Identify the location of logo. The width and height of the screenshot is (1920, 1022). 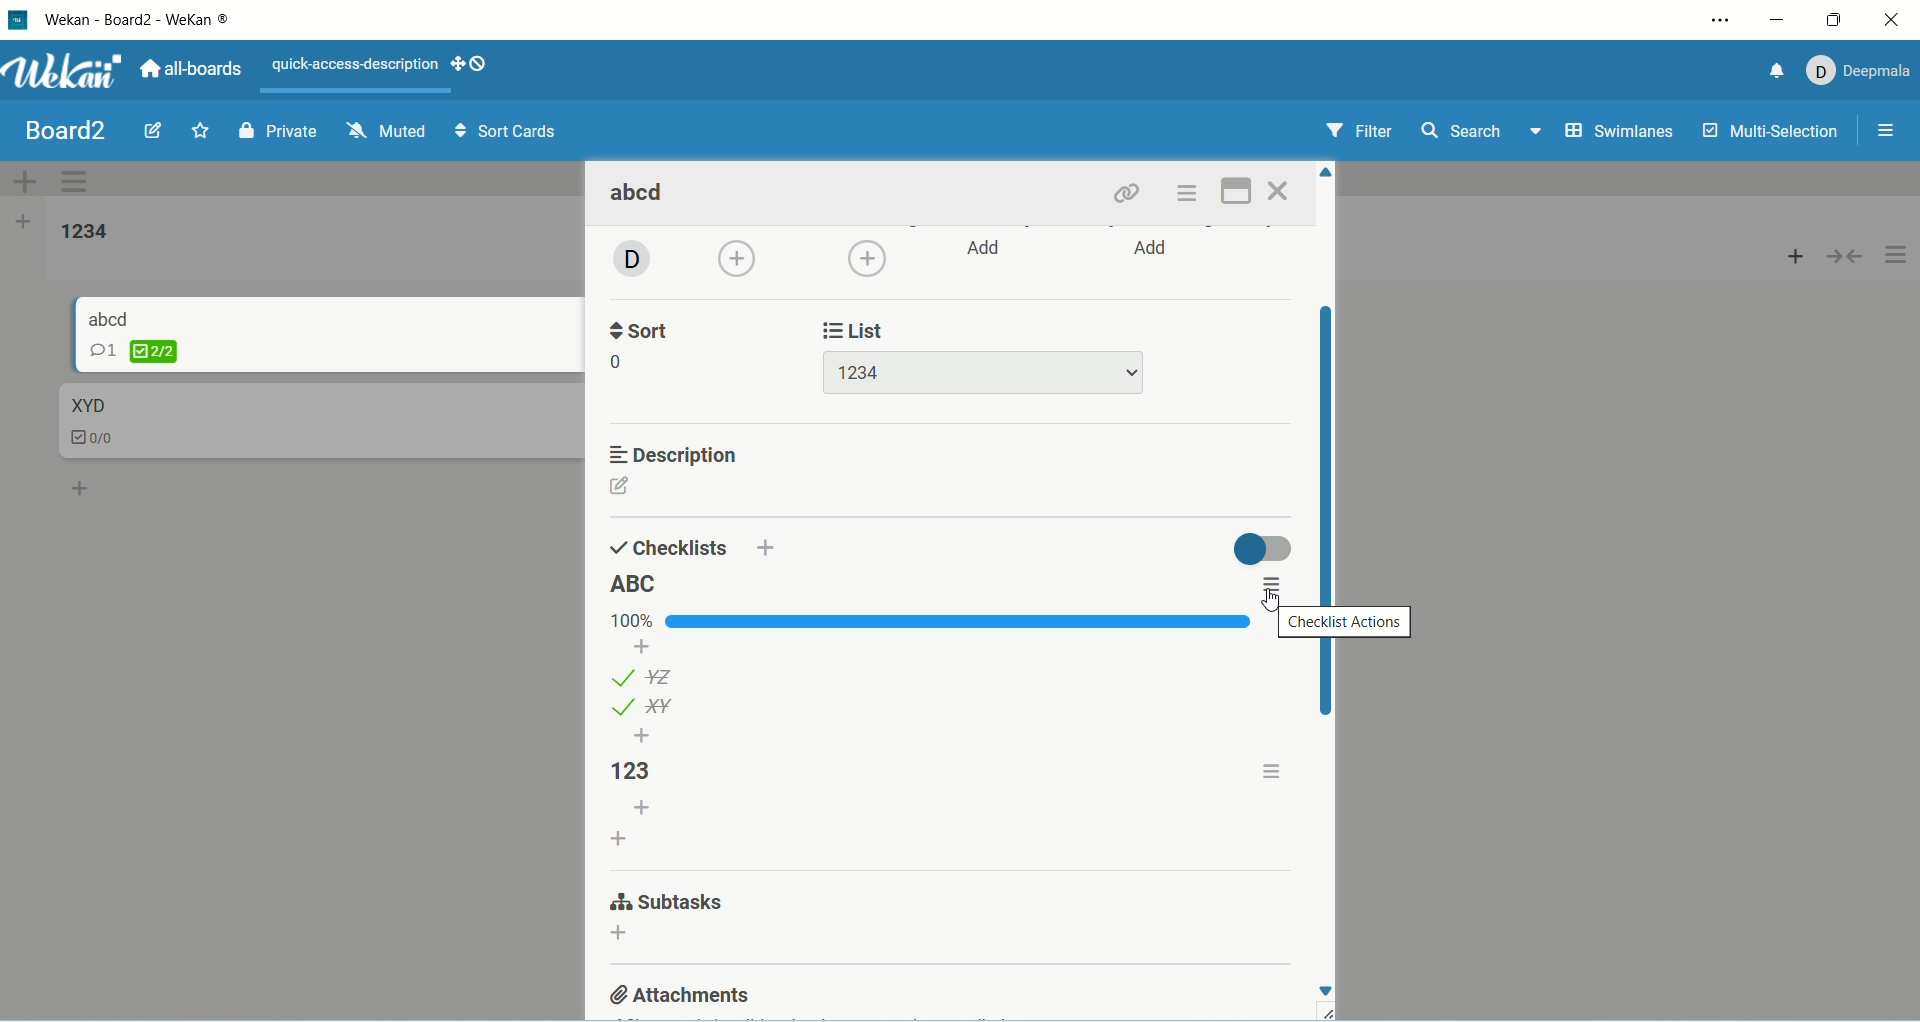
(16, 21).